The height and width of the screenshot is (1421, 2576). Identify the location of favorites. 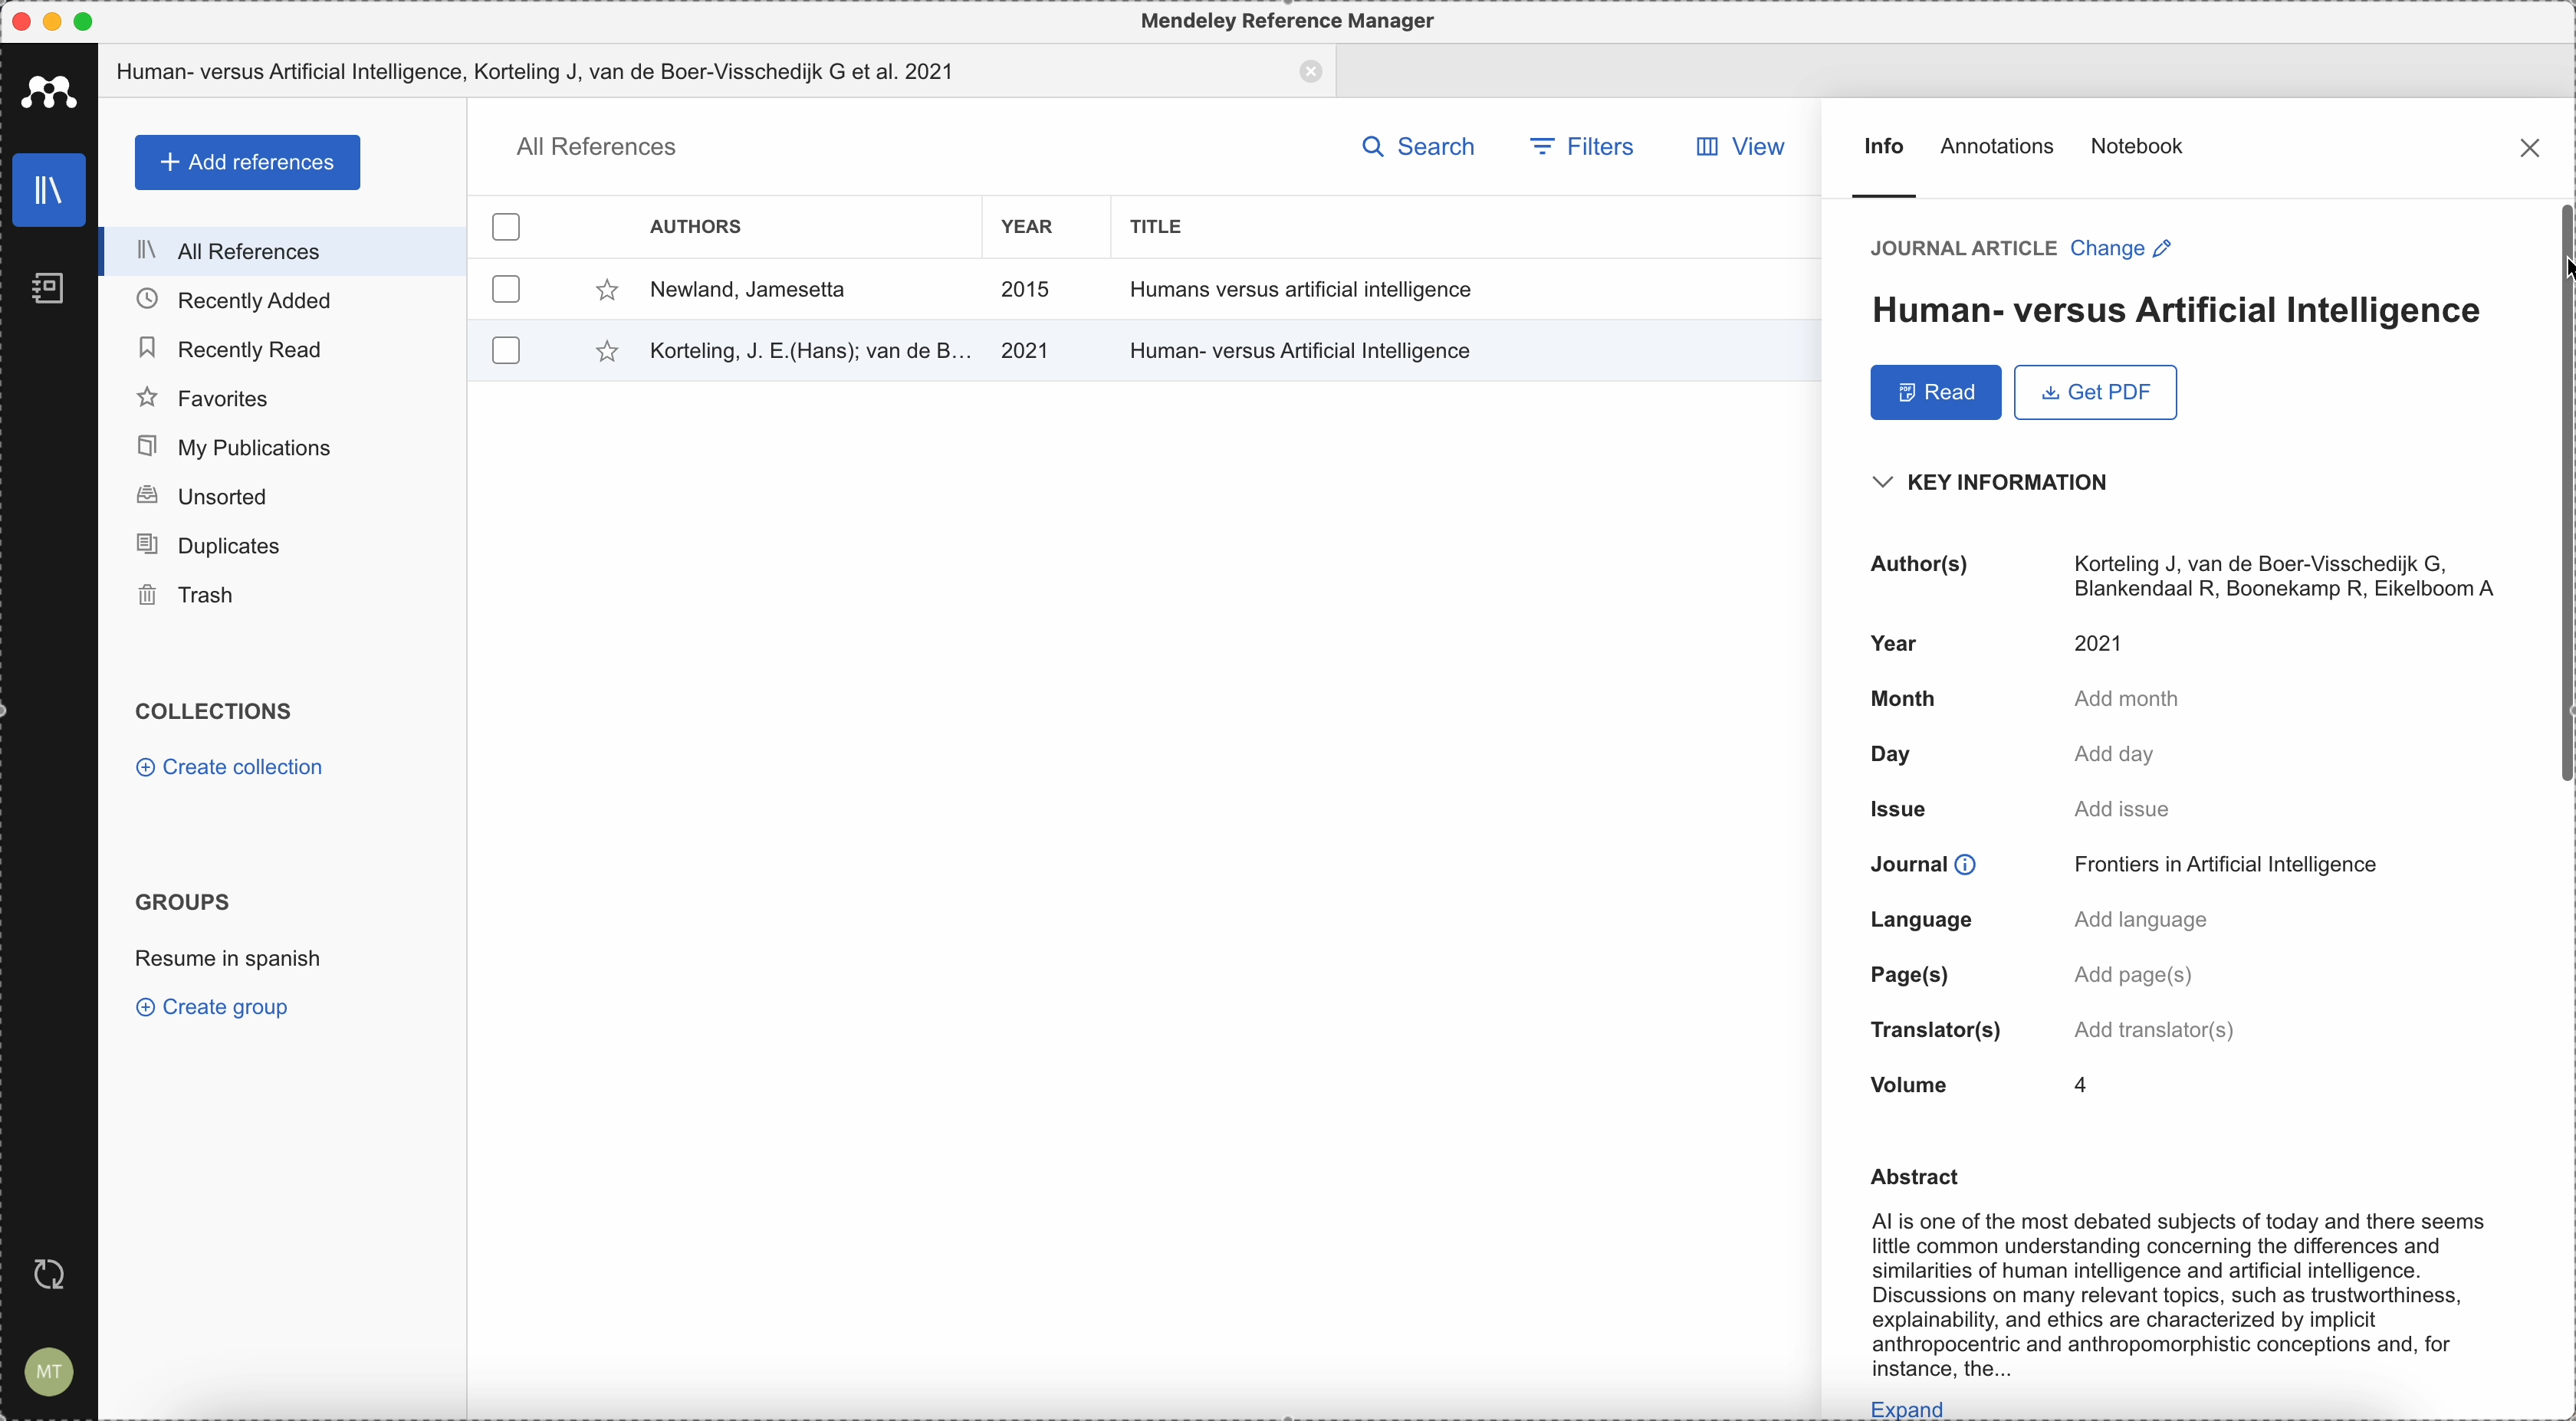
(284, 396).